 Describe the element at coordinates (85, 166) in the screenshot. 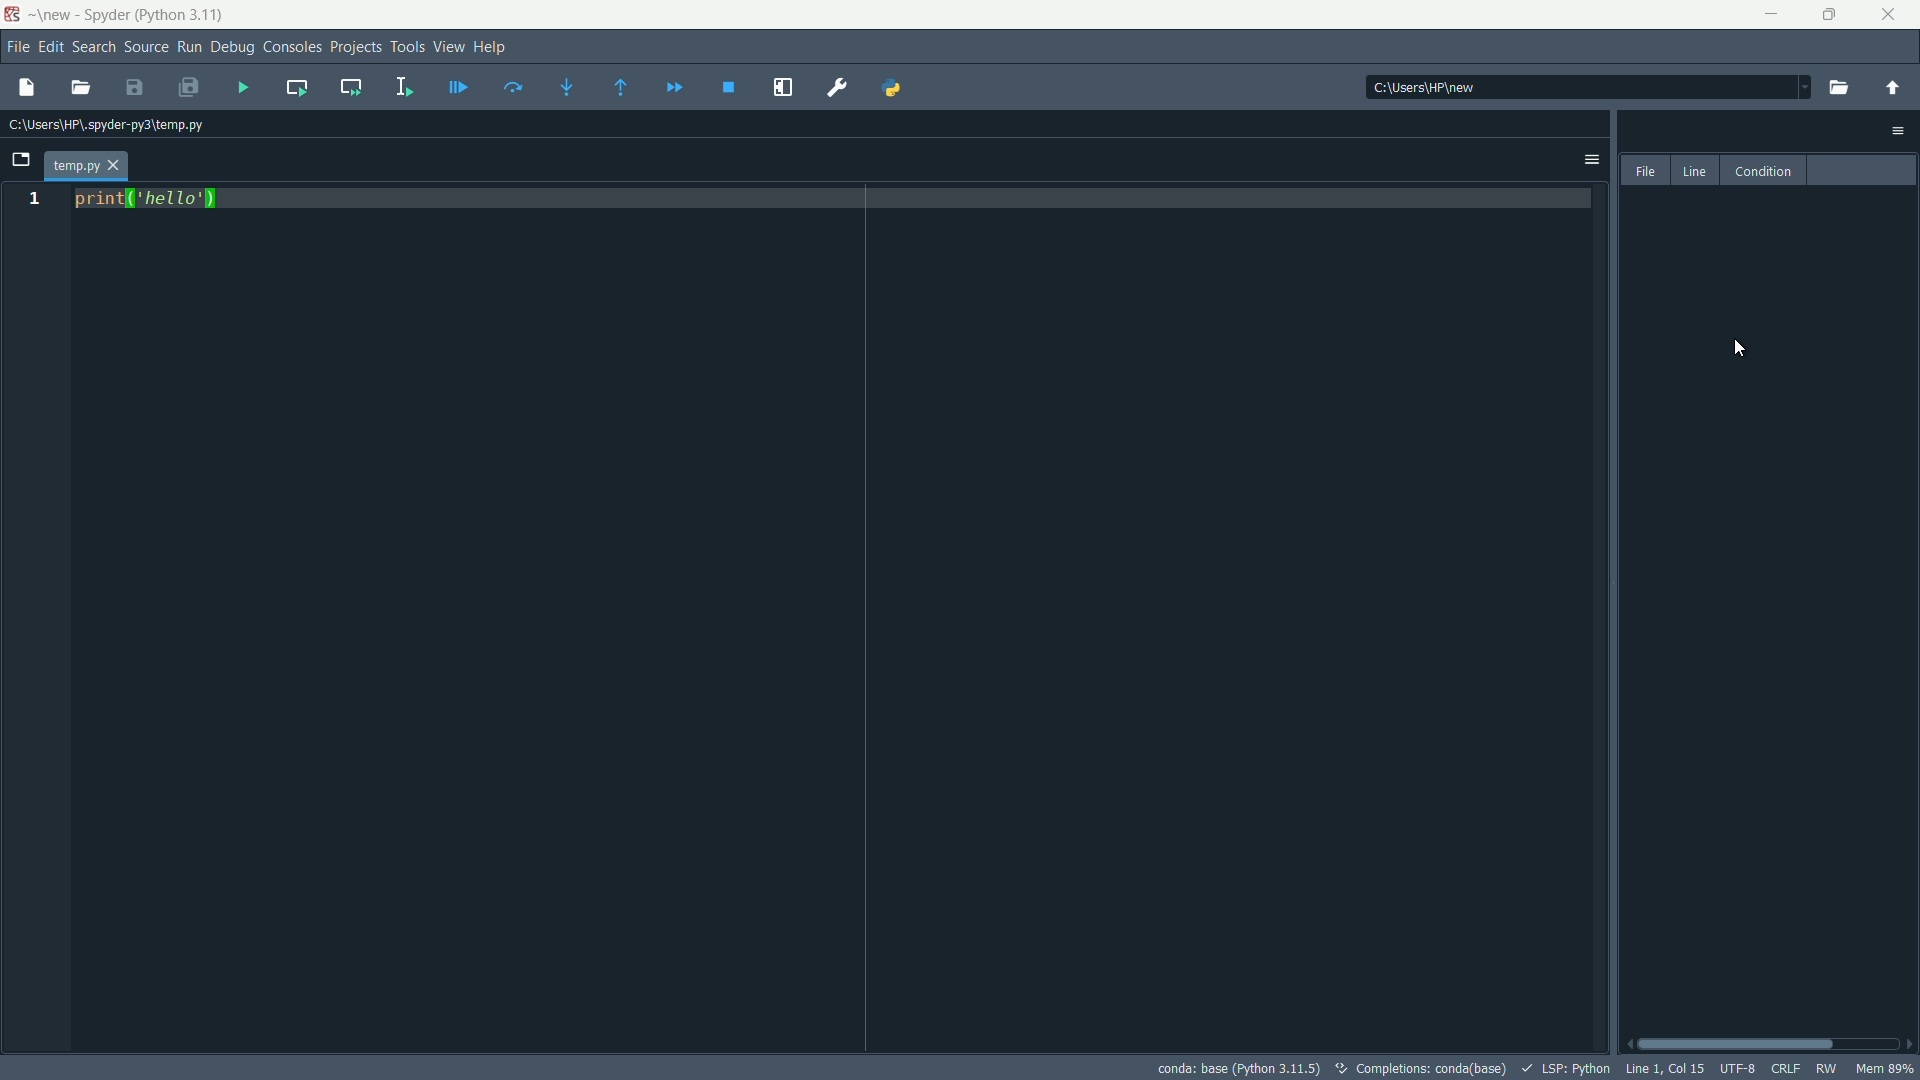

I see `temp.py tab` at that location.